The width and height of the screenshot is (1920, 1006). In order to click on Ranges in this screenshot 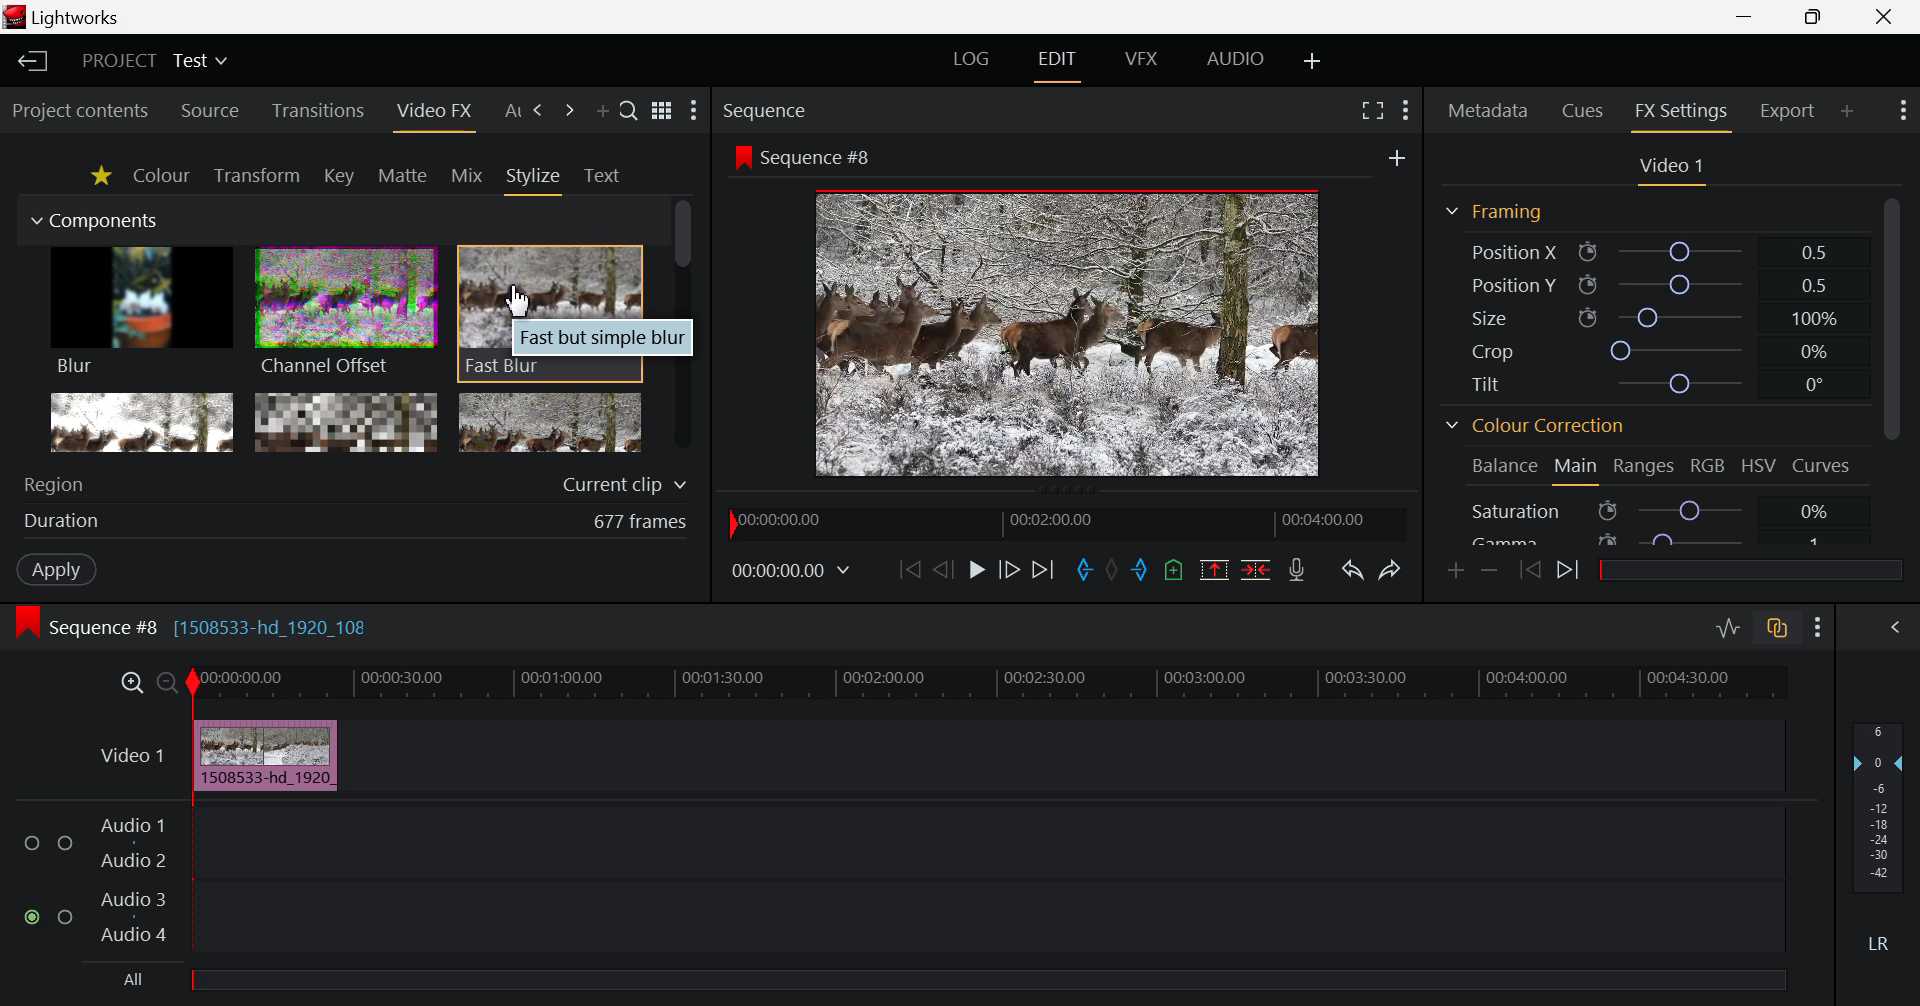, I will do `click(1643, 466)`.